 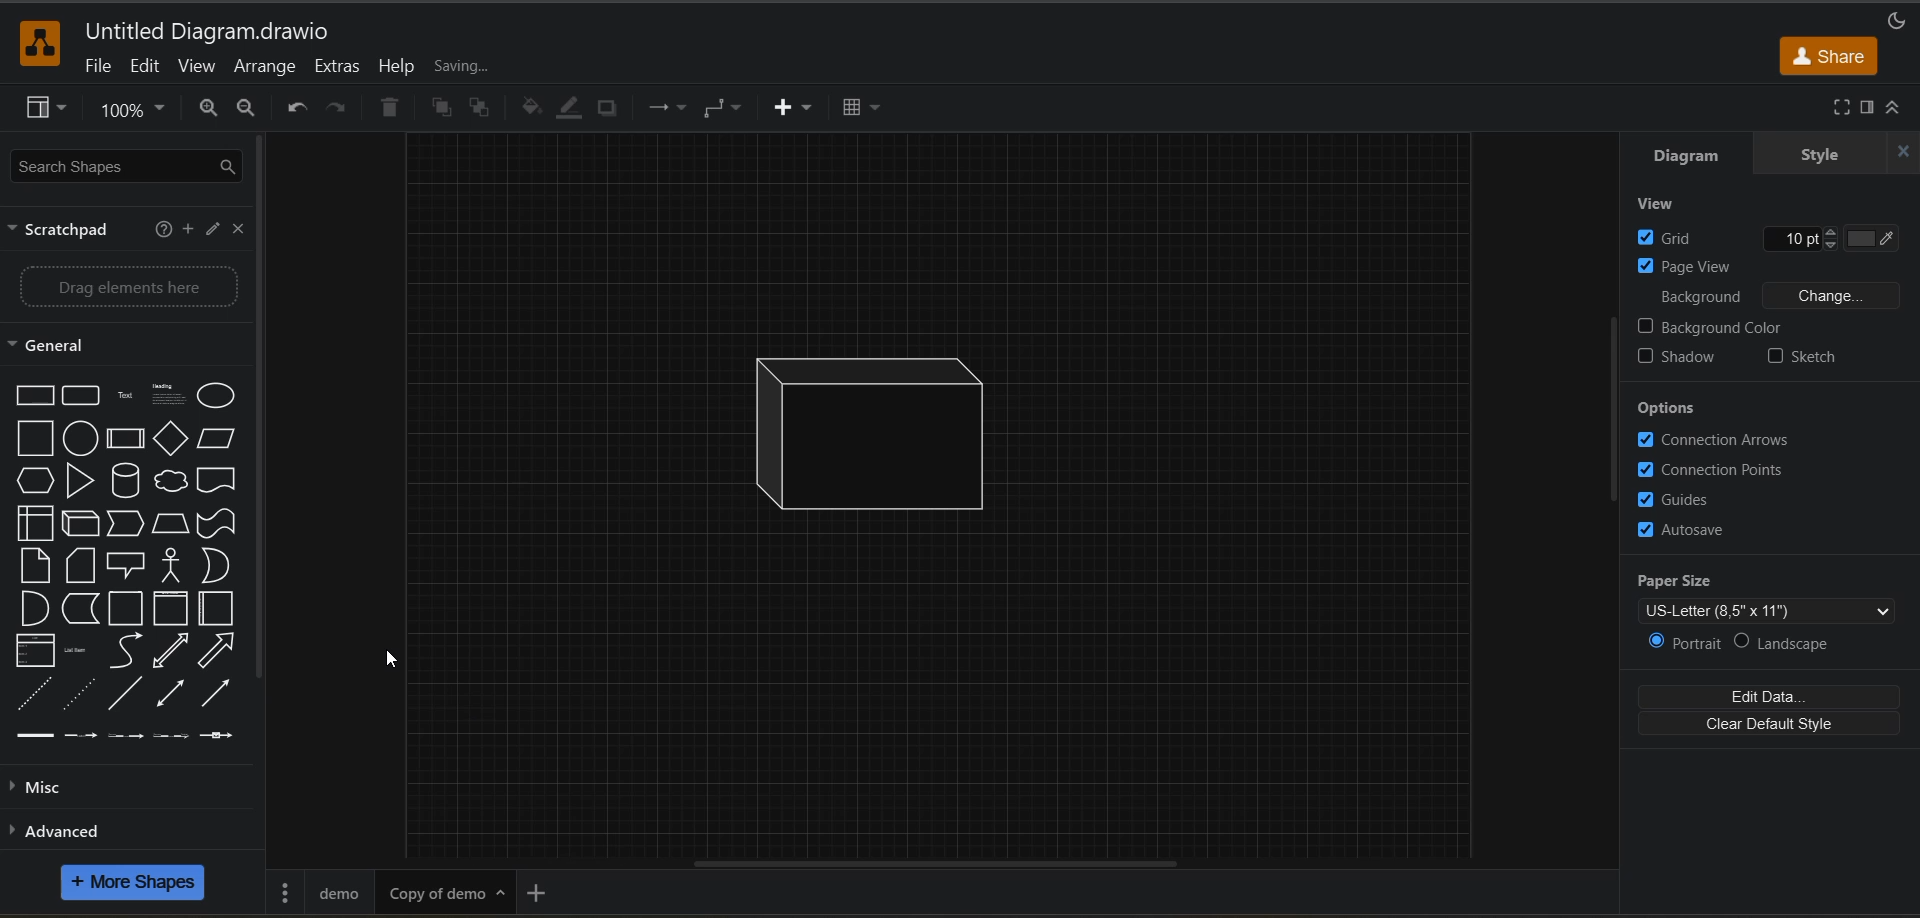 What do you see at coordinates (1869, 108) in the screenshot?
I see `format` at bounding box center [1869, 108].